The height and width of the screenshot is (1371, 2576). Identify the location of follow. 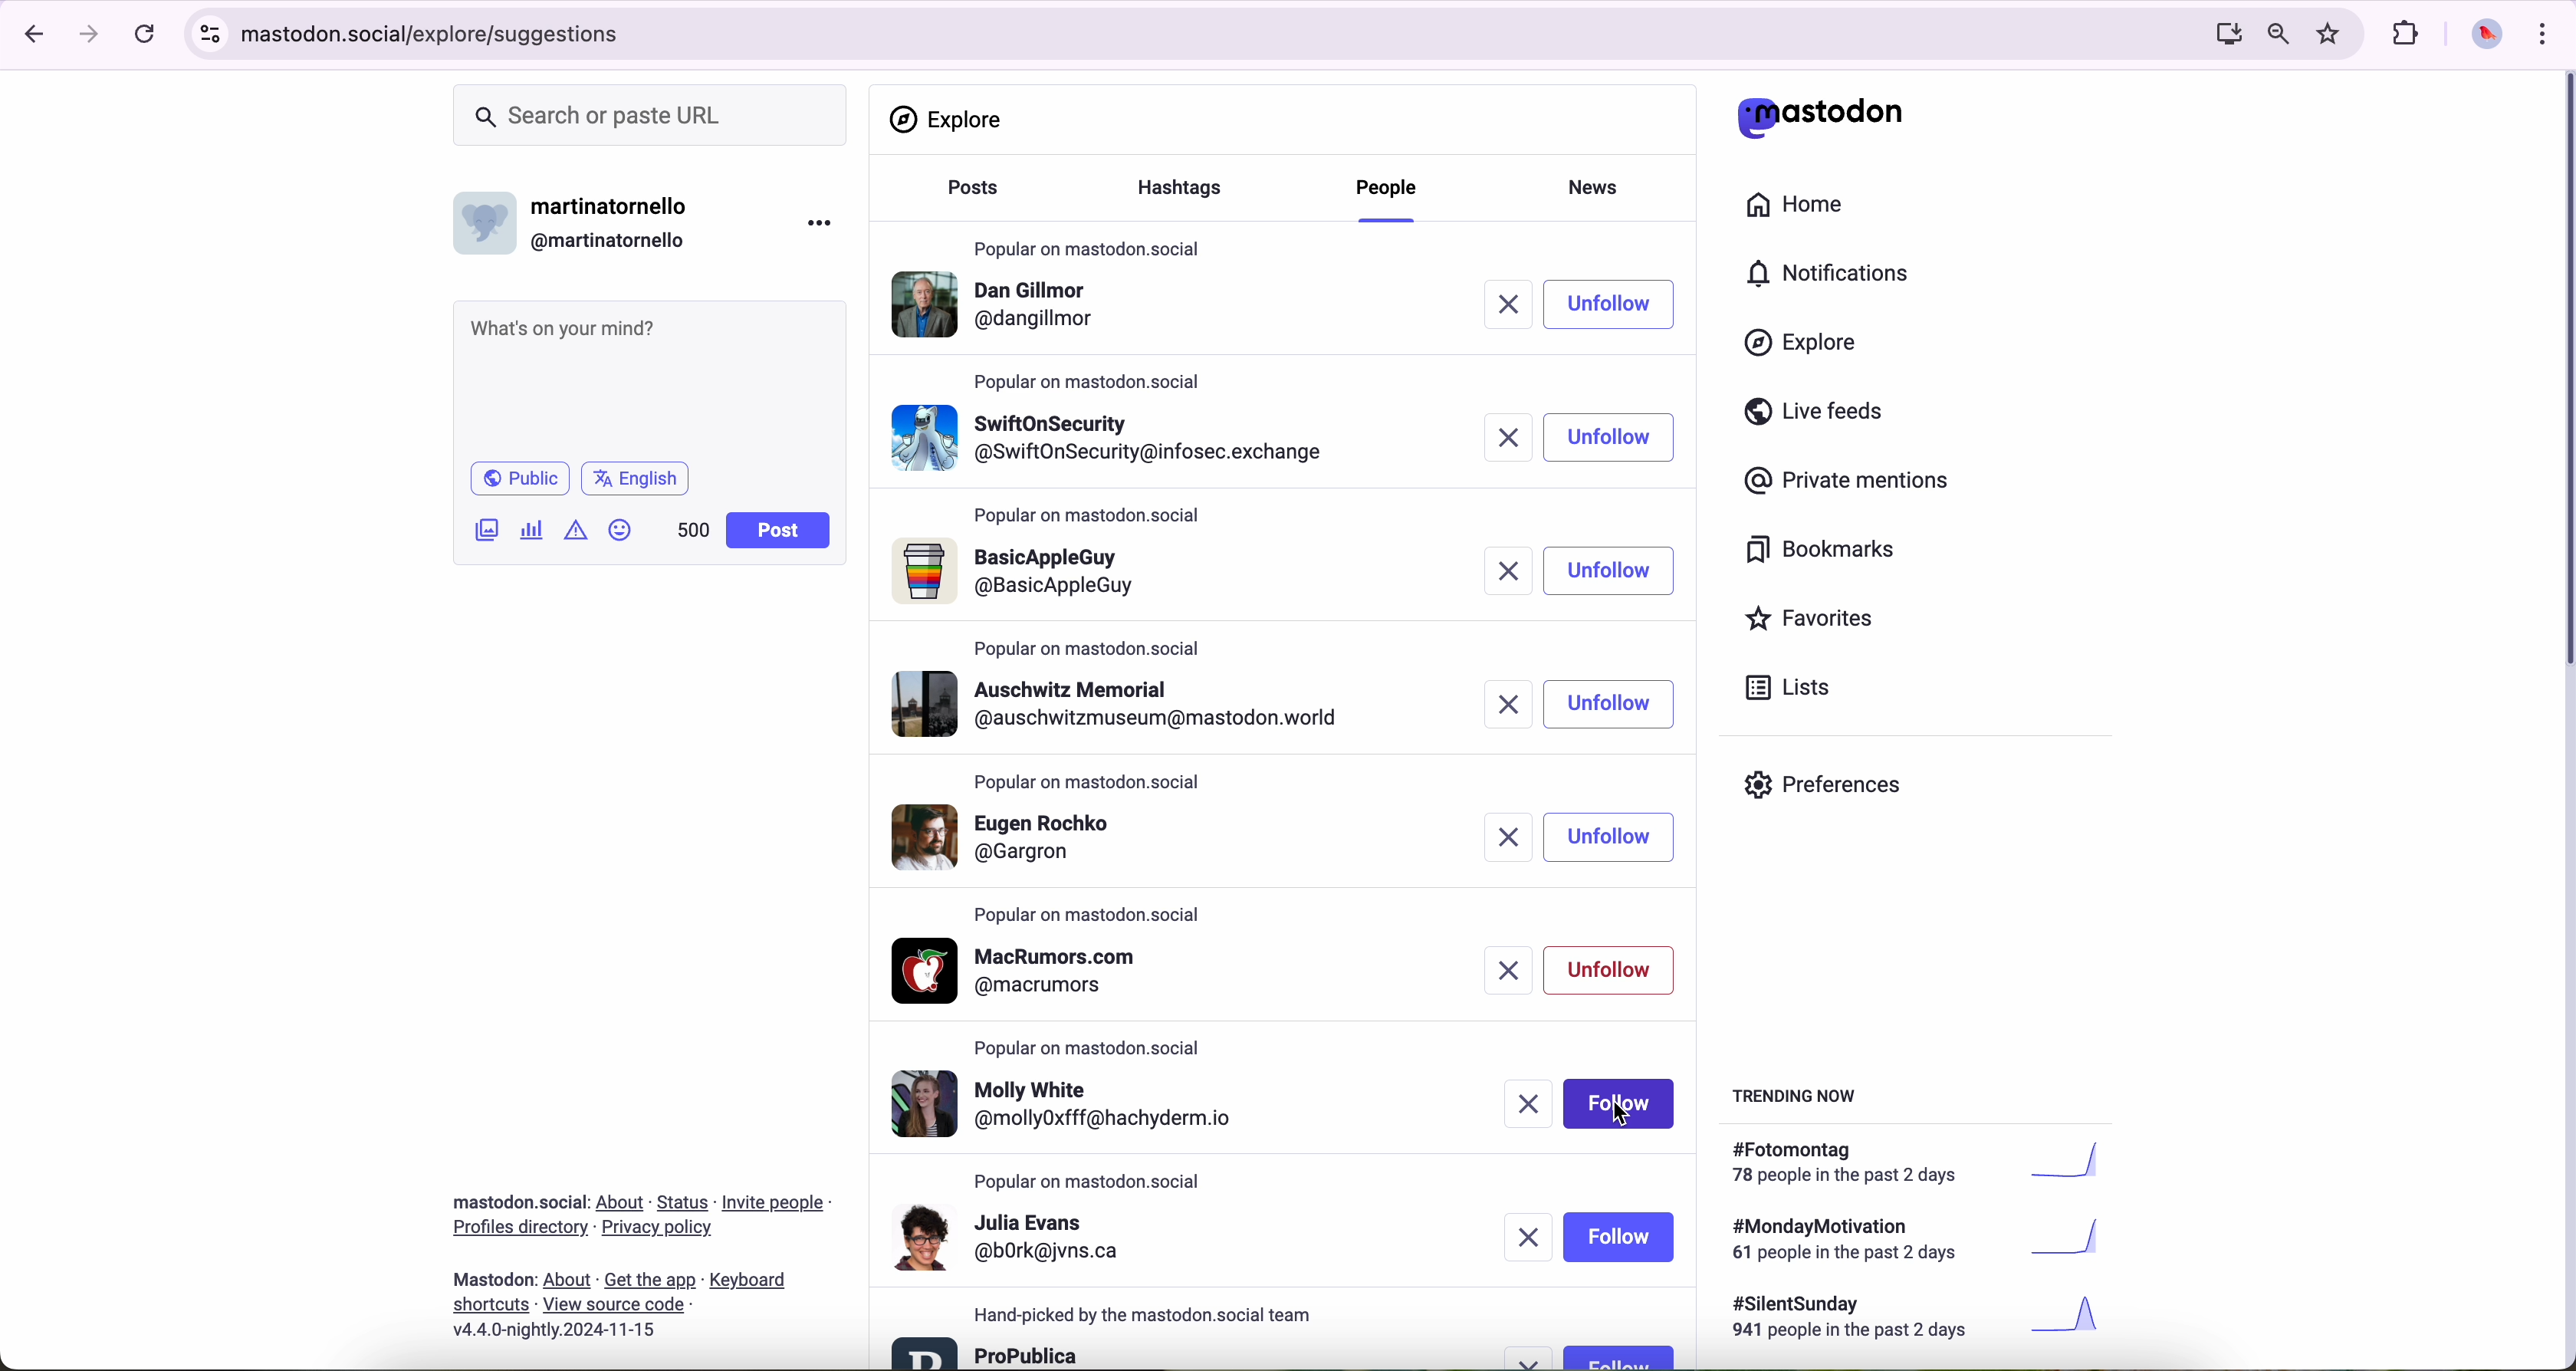
(1619, 438).